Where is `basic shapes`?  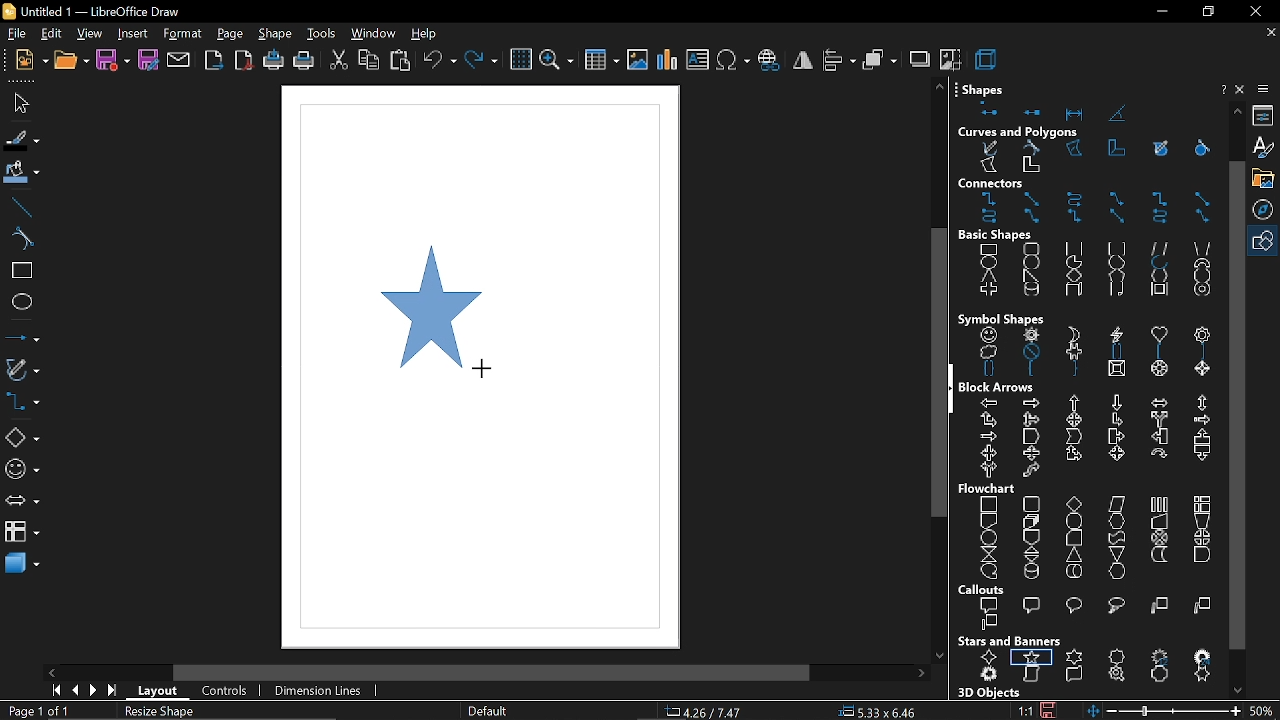 basic shapes is located at coordinates (22, 438).